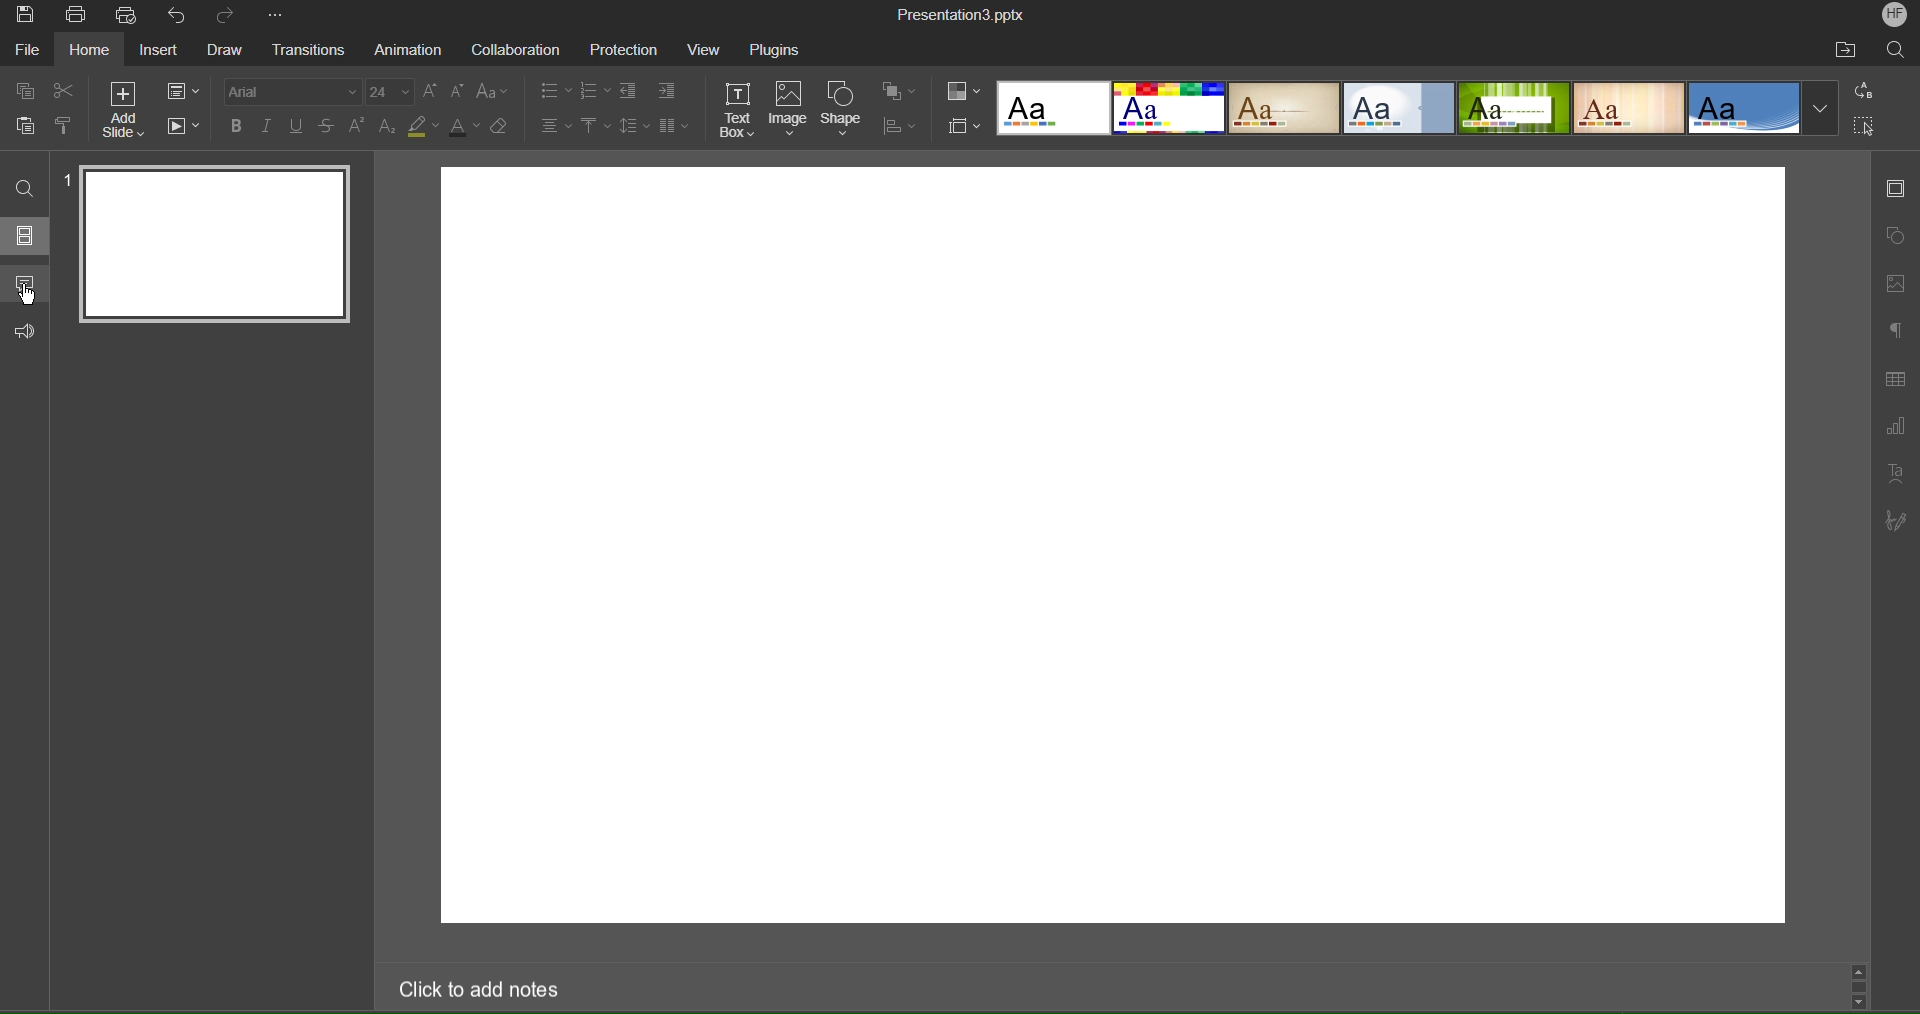  What do you see at coordinates (473, 988) in the screenshot?
I see `Click to add notes` at bounding box center [473, 988].